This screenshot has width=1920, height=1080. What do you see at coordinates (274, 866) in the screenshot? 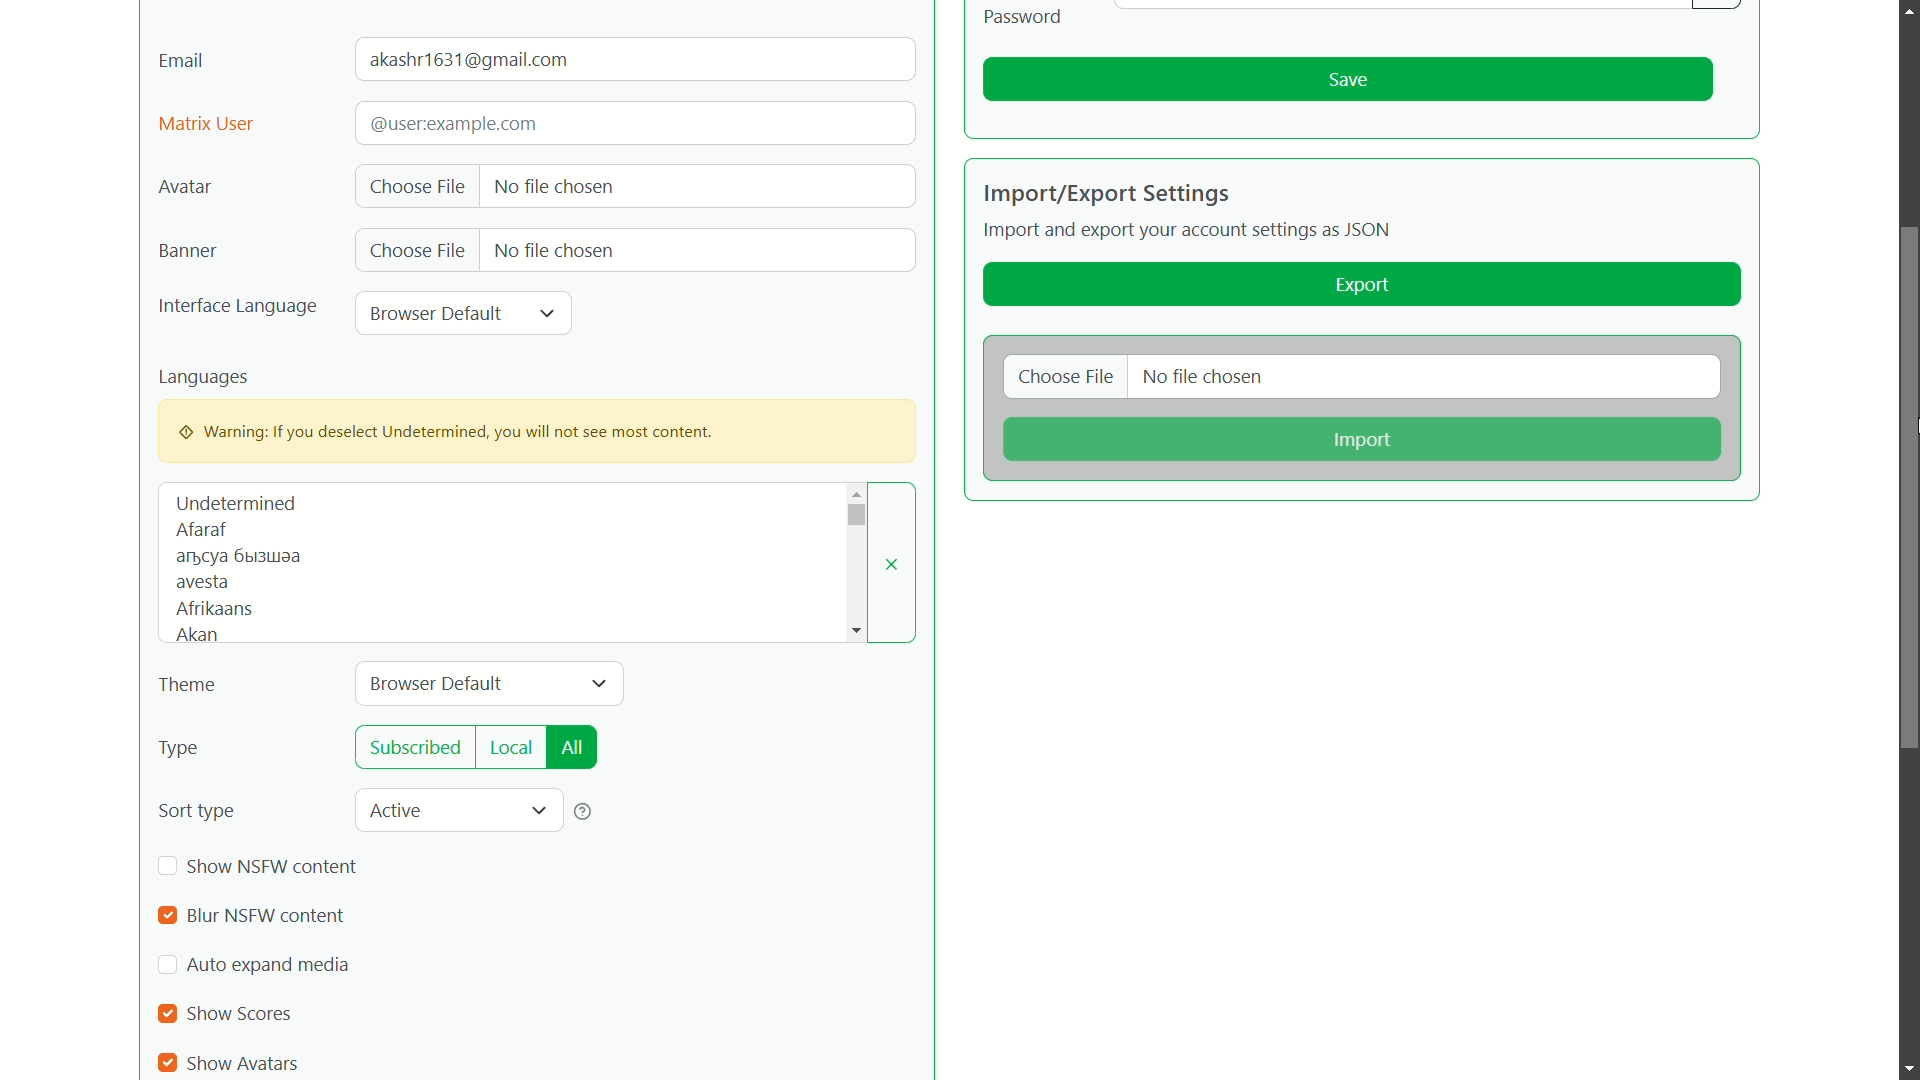
I see `show nsfw content` at bounding box center [274, 866].